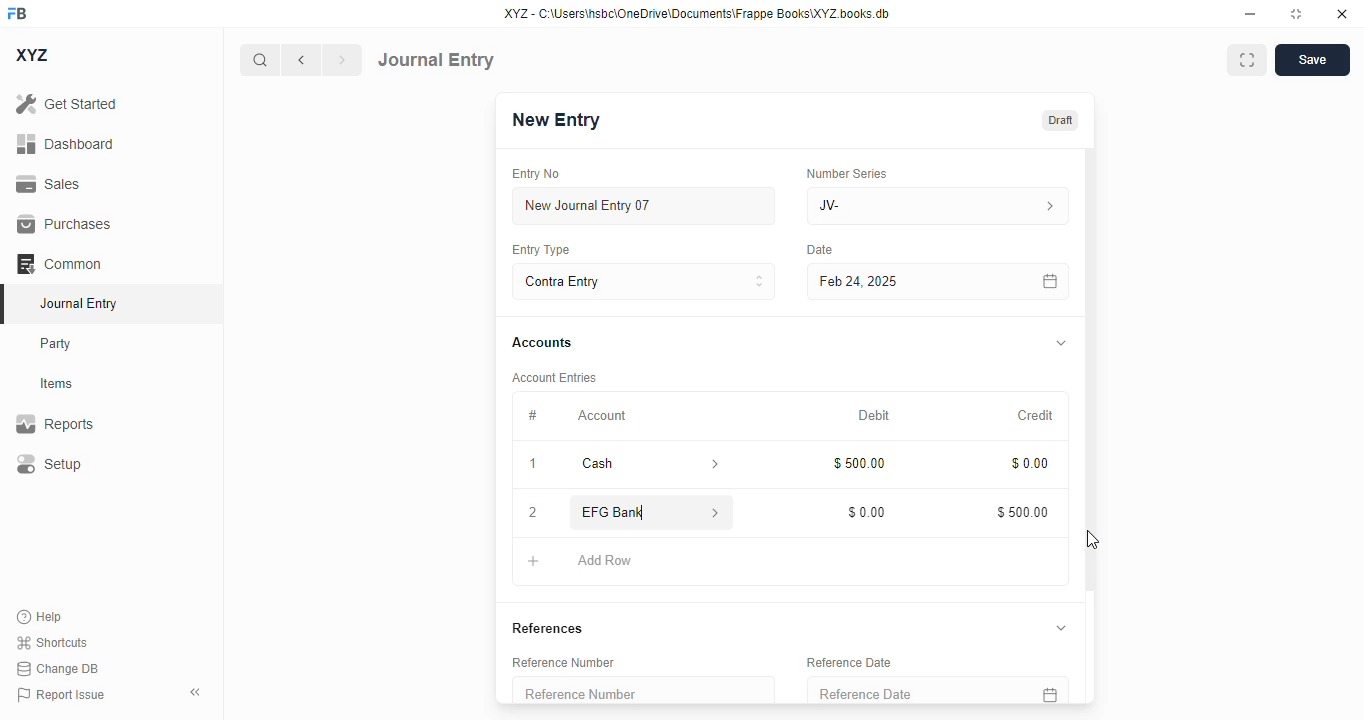 This screenshot has height=720, width=1364. What do you see at coordinates (1032, 464) in the screenshot?
I see `$0.00` at bounding box center [1032, 464].